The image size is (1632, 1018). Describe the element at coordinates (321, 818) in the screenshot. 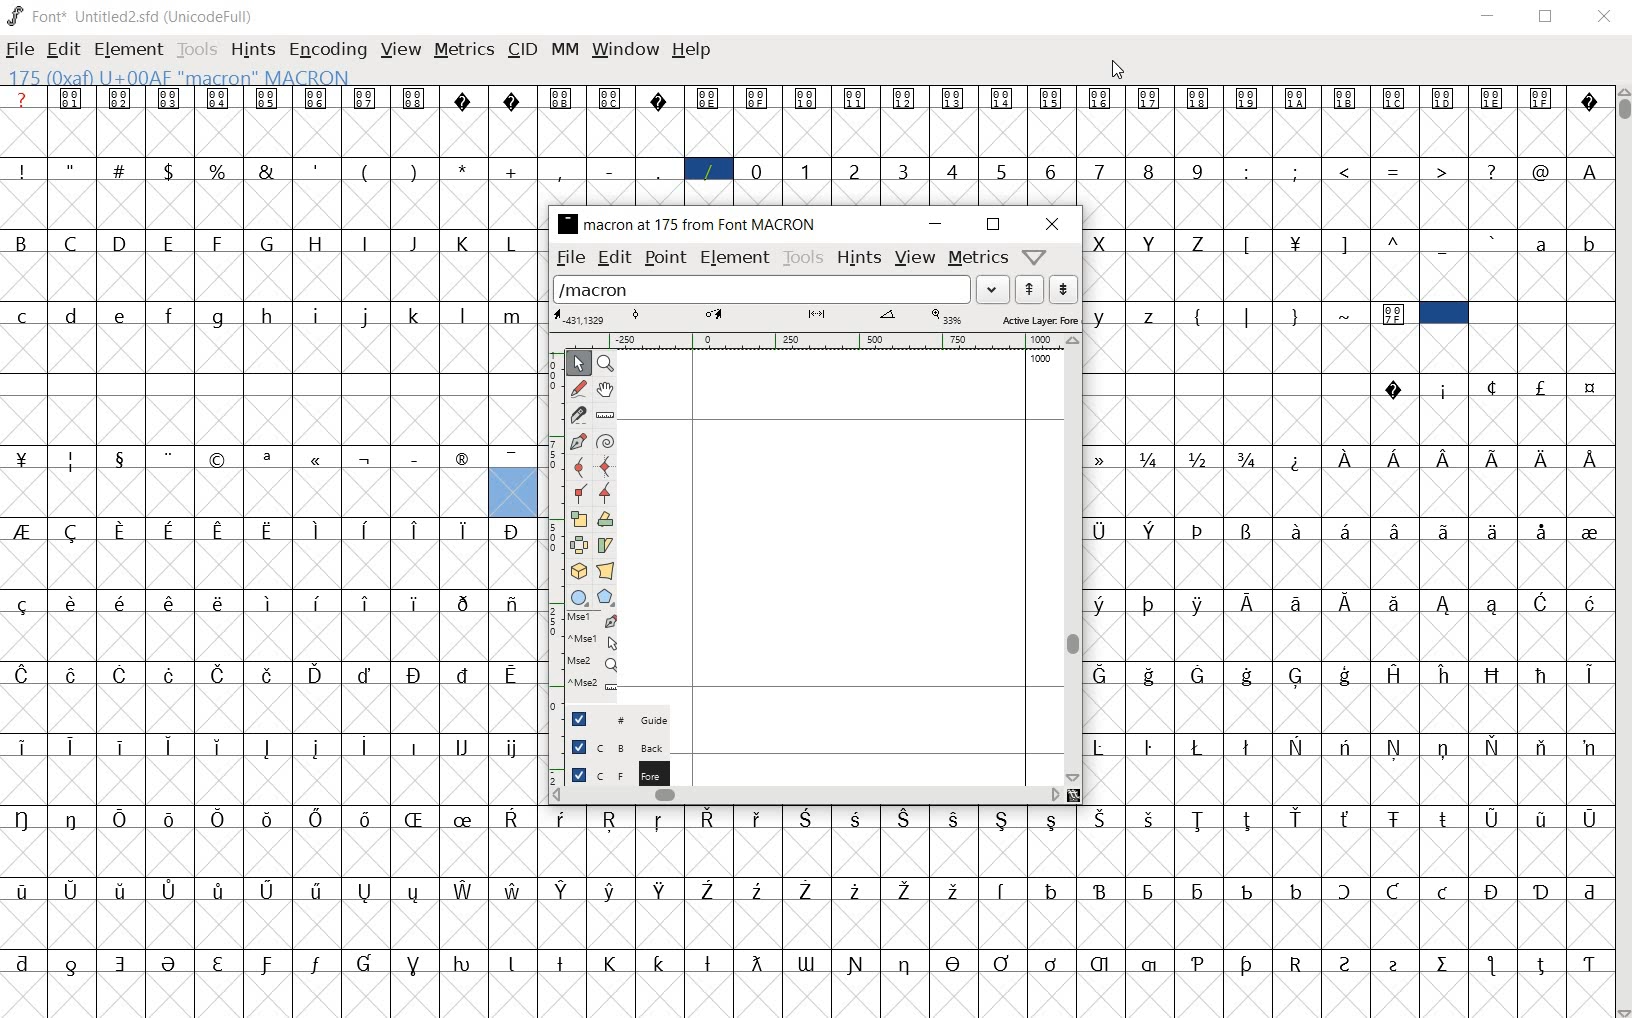

I see `Symbol` at that location.